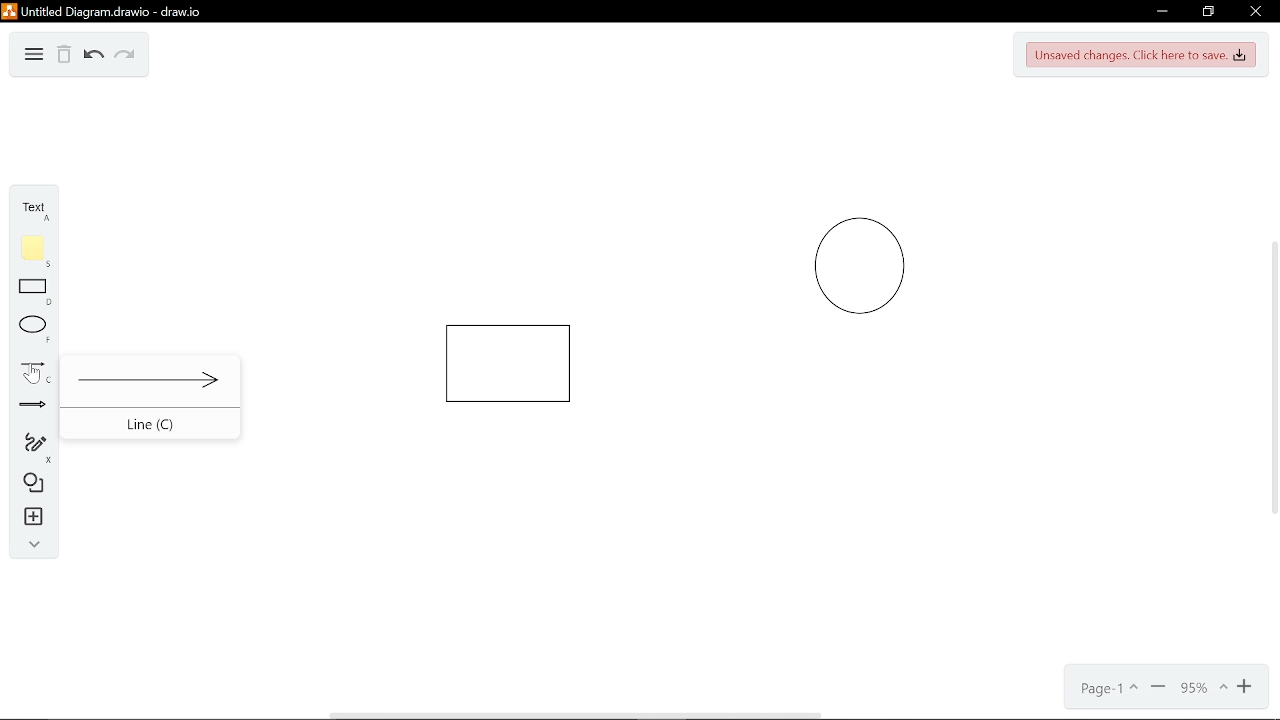  Describe the element at coordinates (35, 210) in the screenshot. I see `Text` at that location.